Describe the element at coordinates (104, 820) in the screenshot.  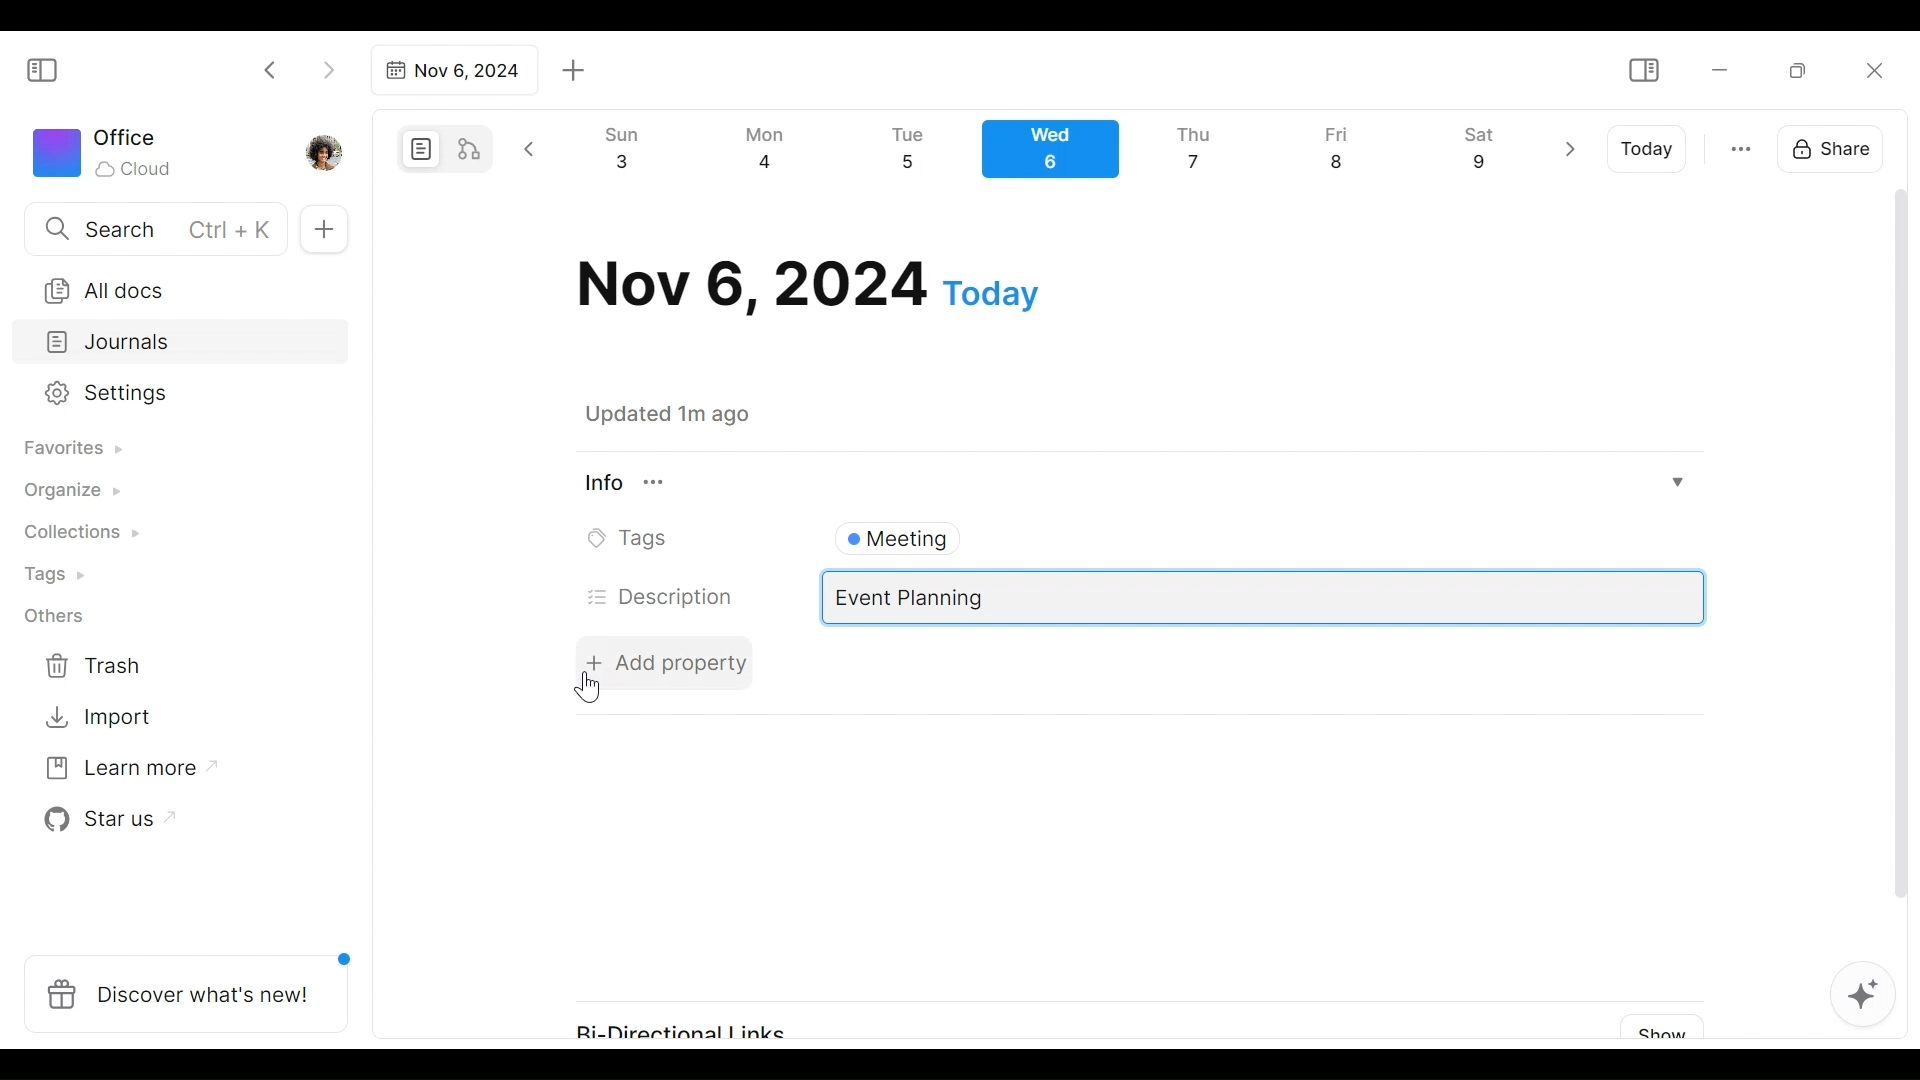
I see `Star us` at that location.